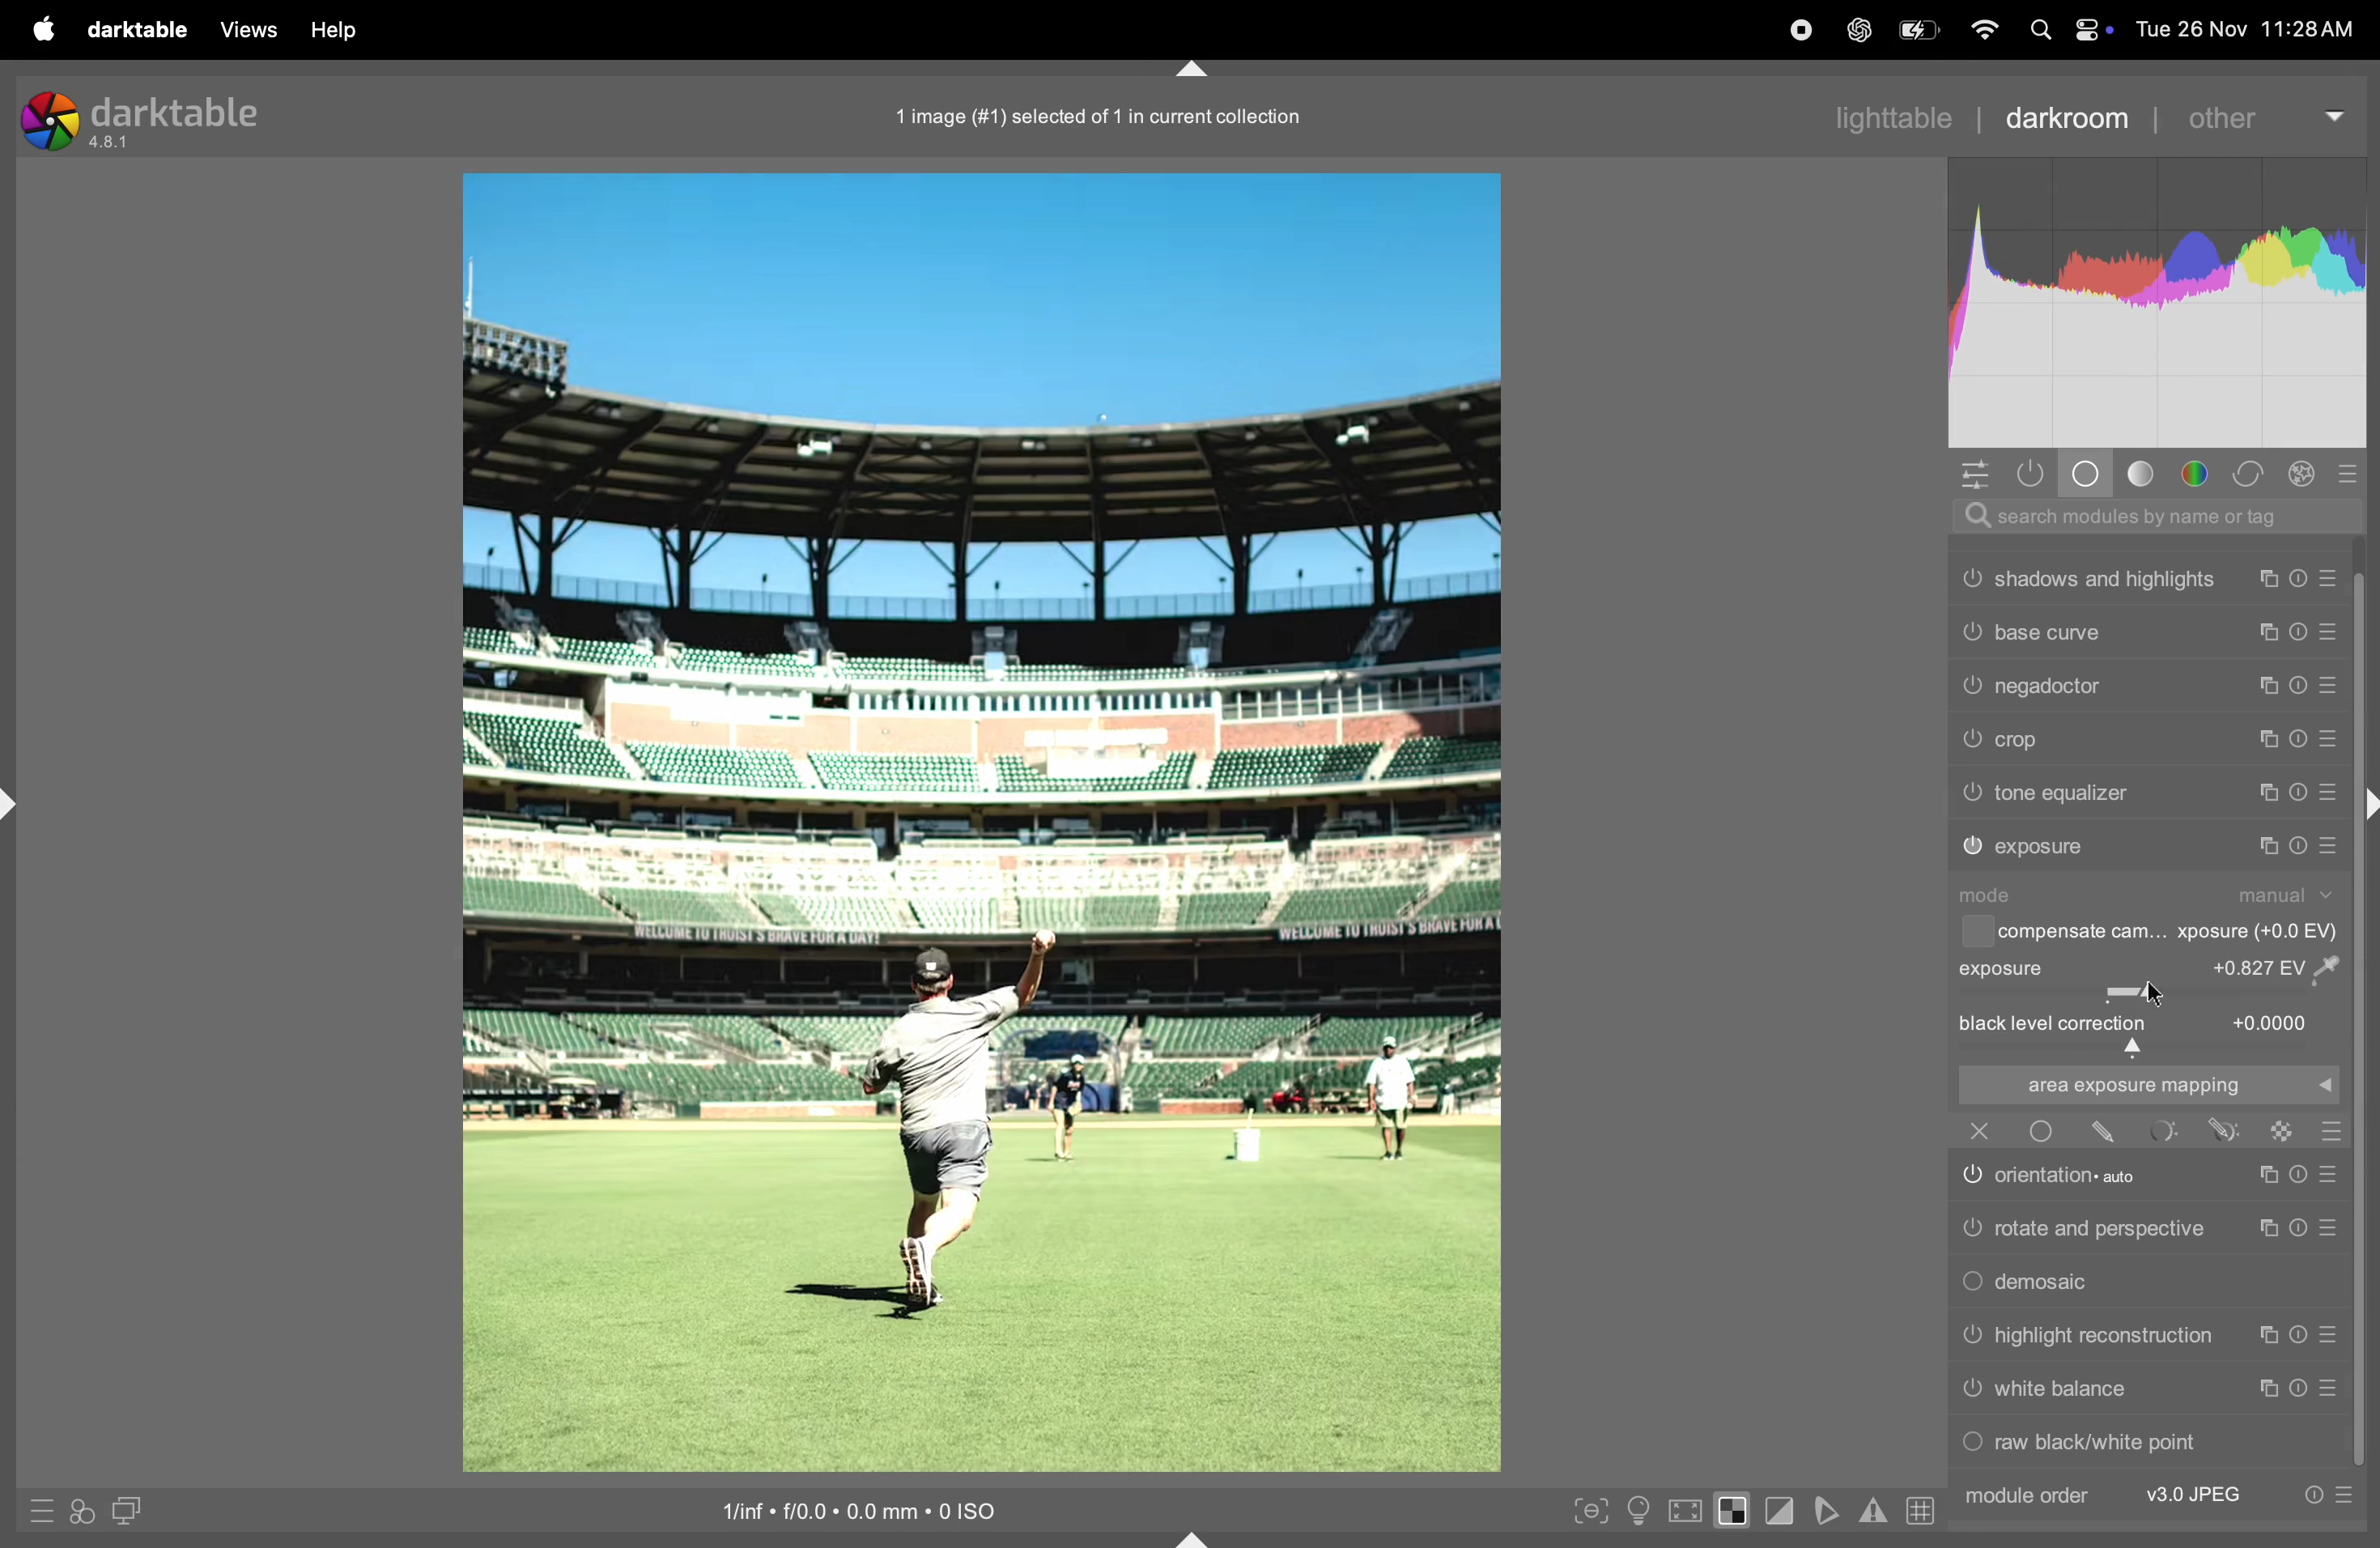 The height and width of the screenshot is (1548, 2380). What do you see at coordinates (2040, 1131) in the screenshot?
I see `Switch on or off` at bounding box center [2040, 1131].